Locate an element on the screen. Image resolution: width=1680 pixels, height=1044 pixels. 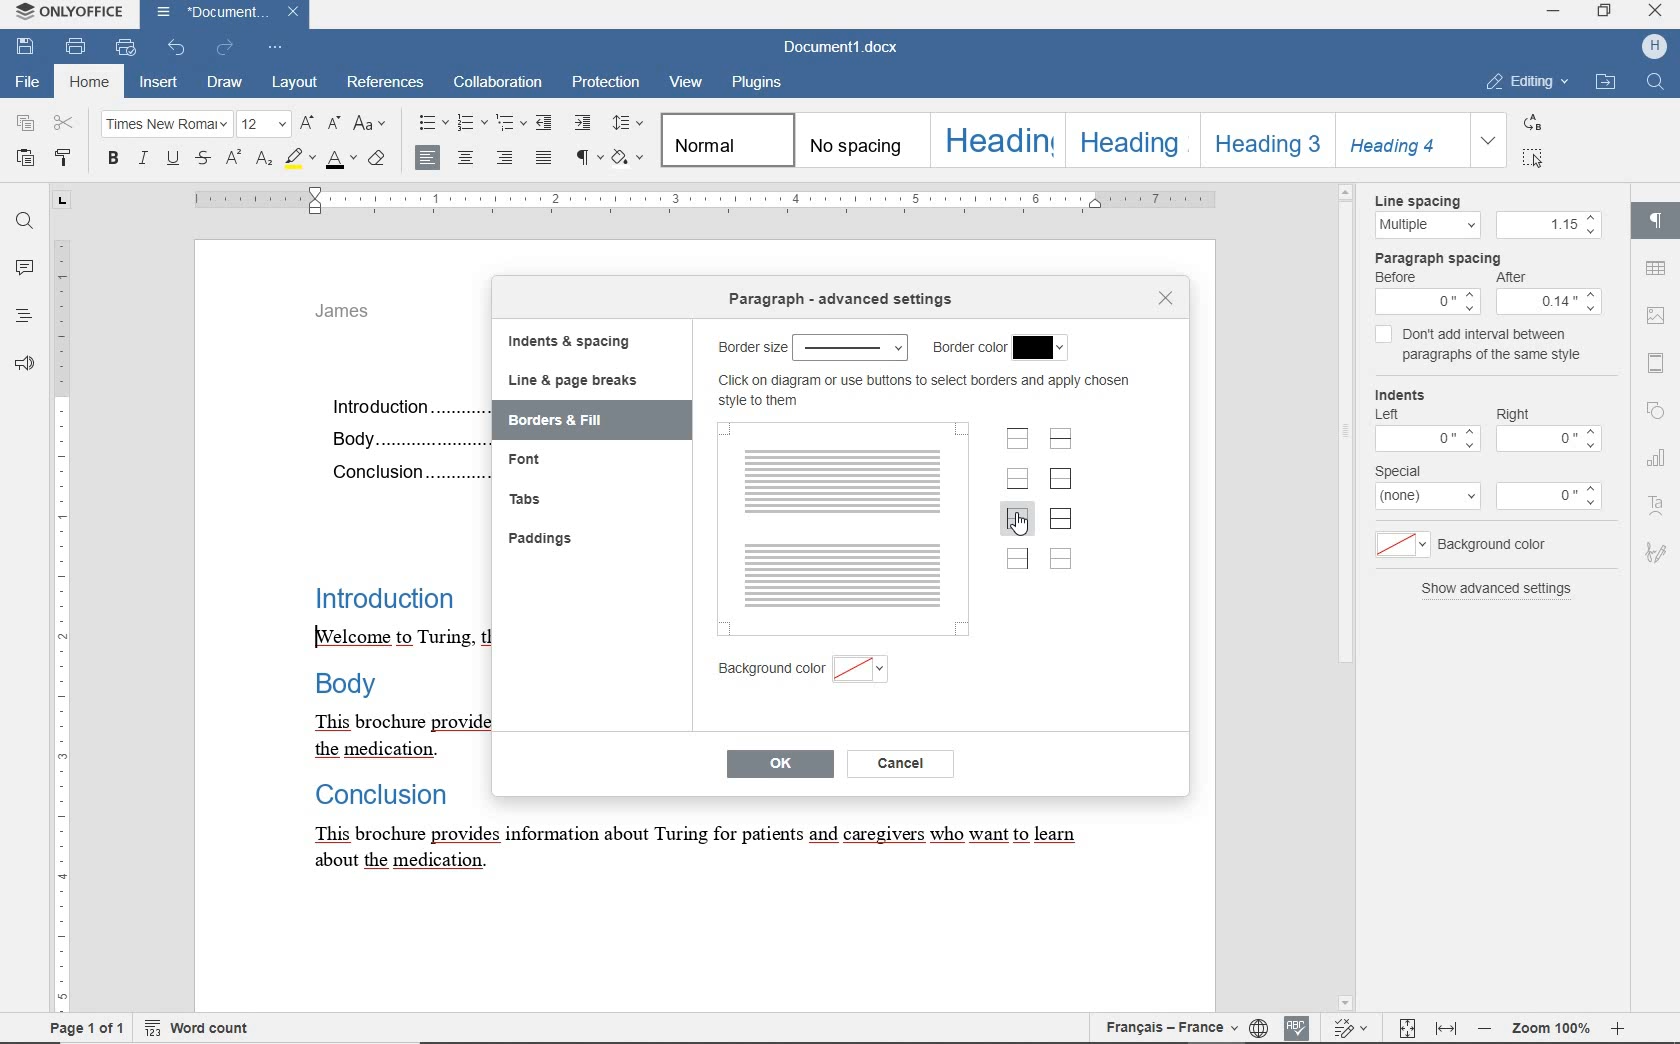
background color is located at coordinates (1505, 544).